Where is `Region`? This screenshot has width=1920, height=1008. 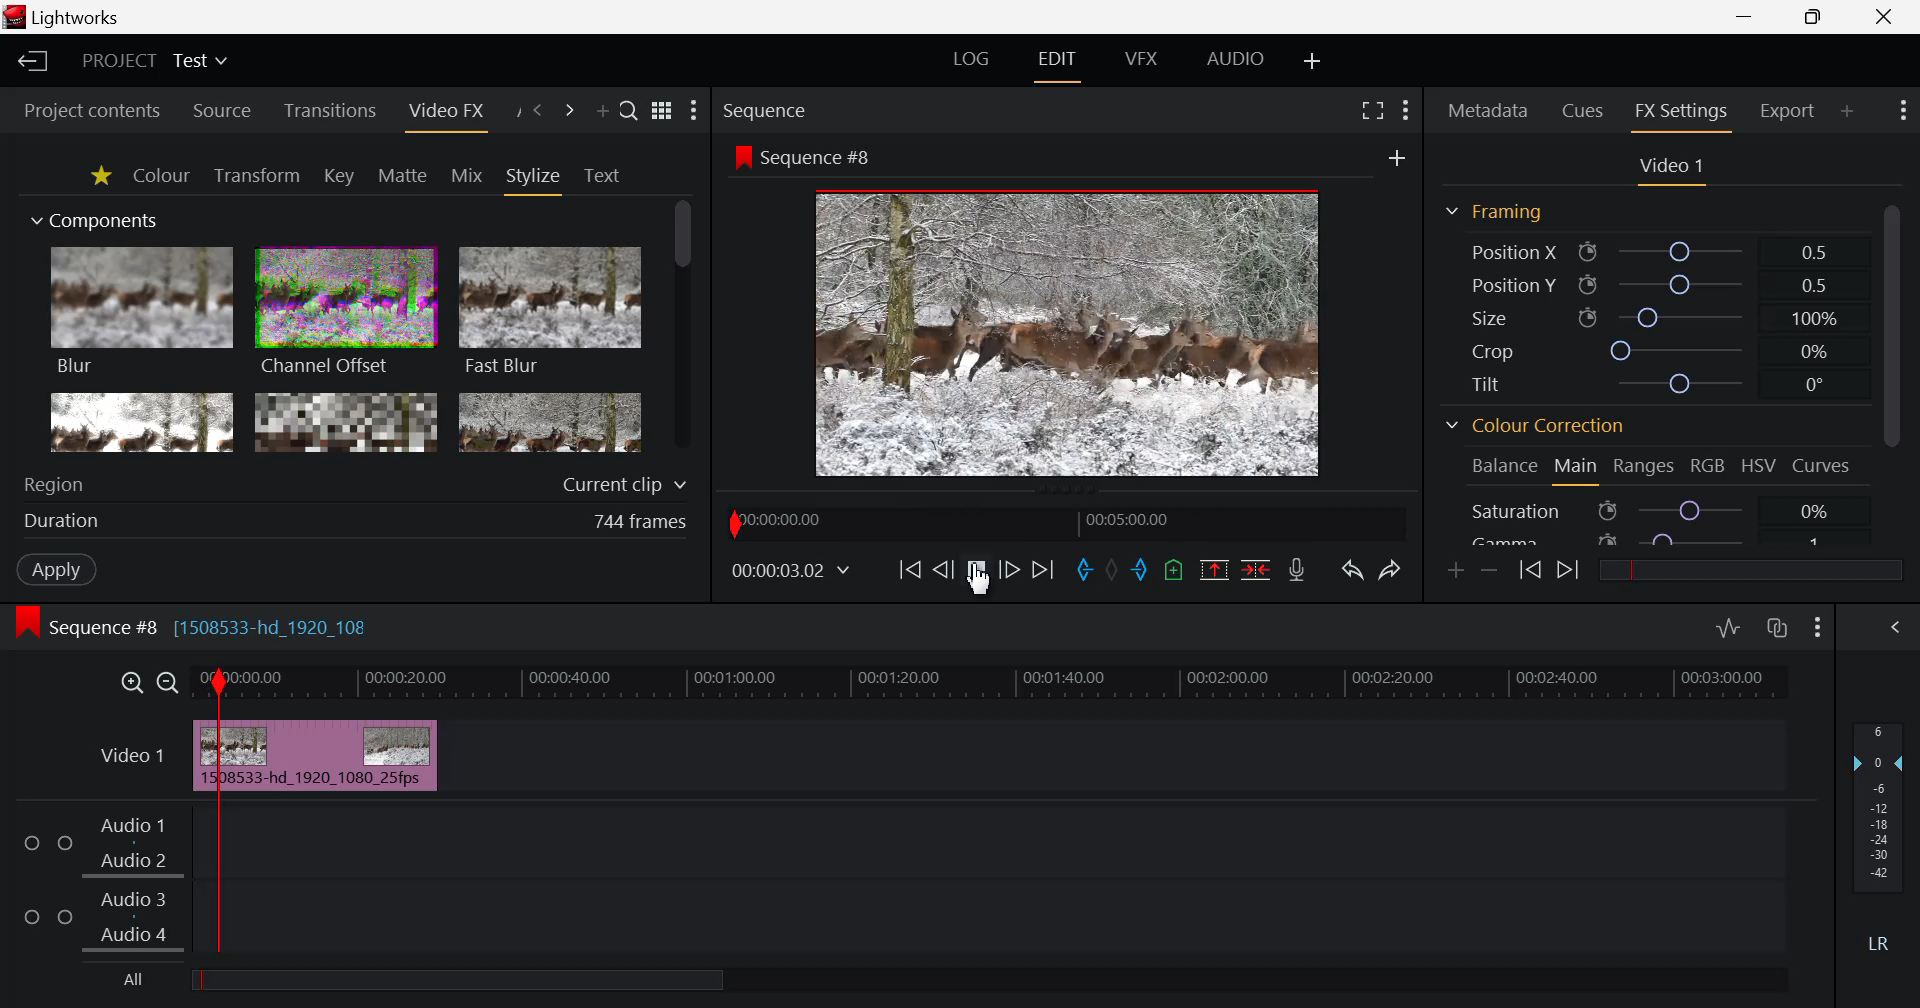 Region is located at coordinates (356, 483).